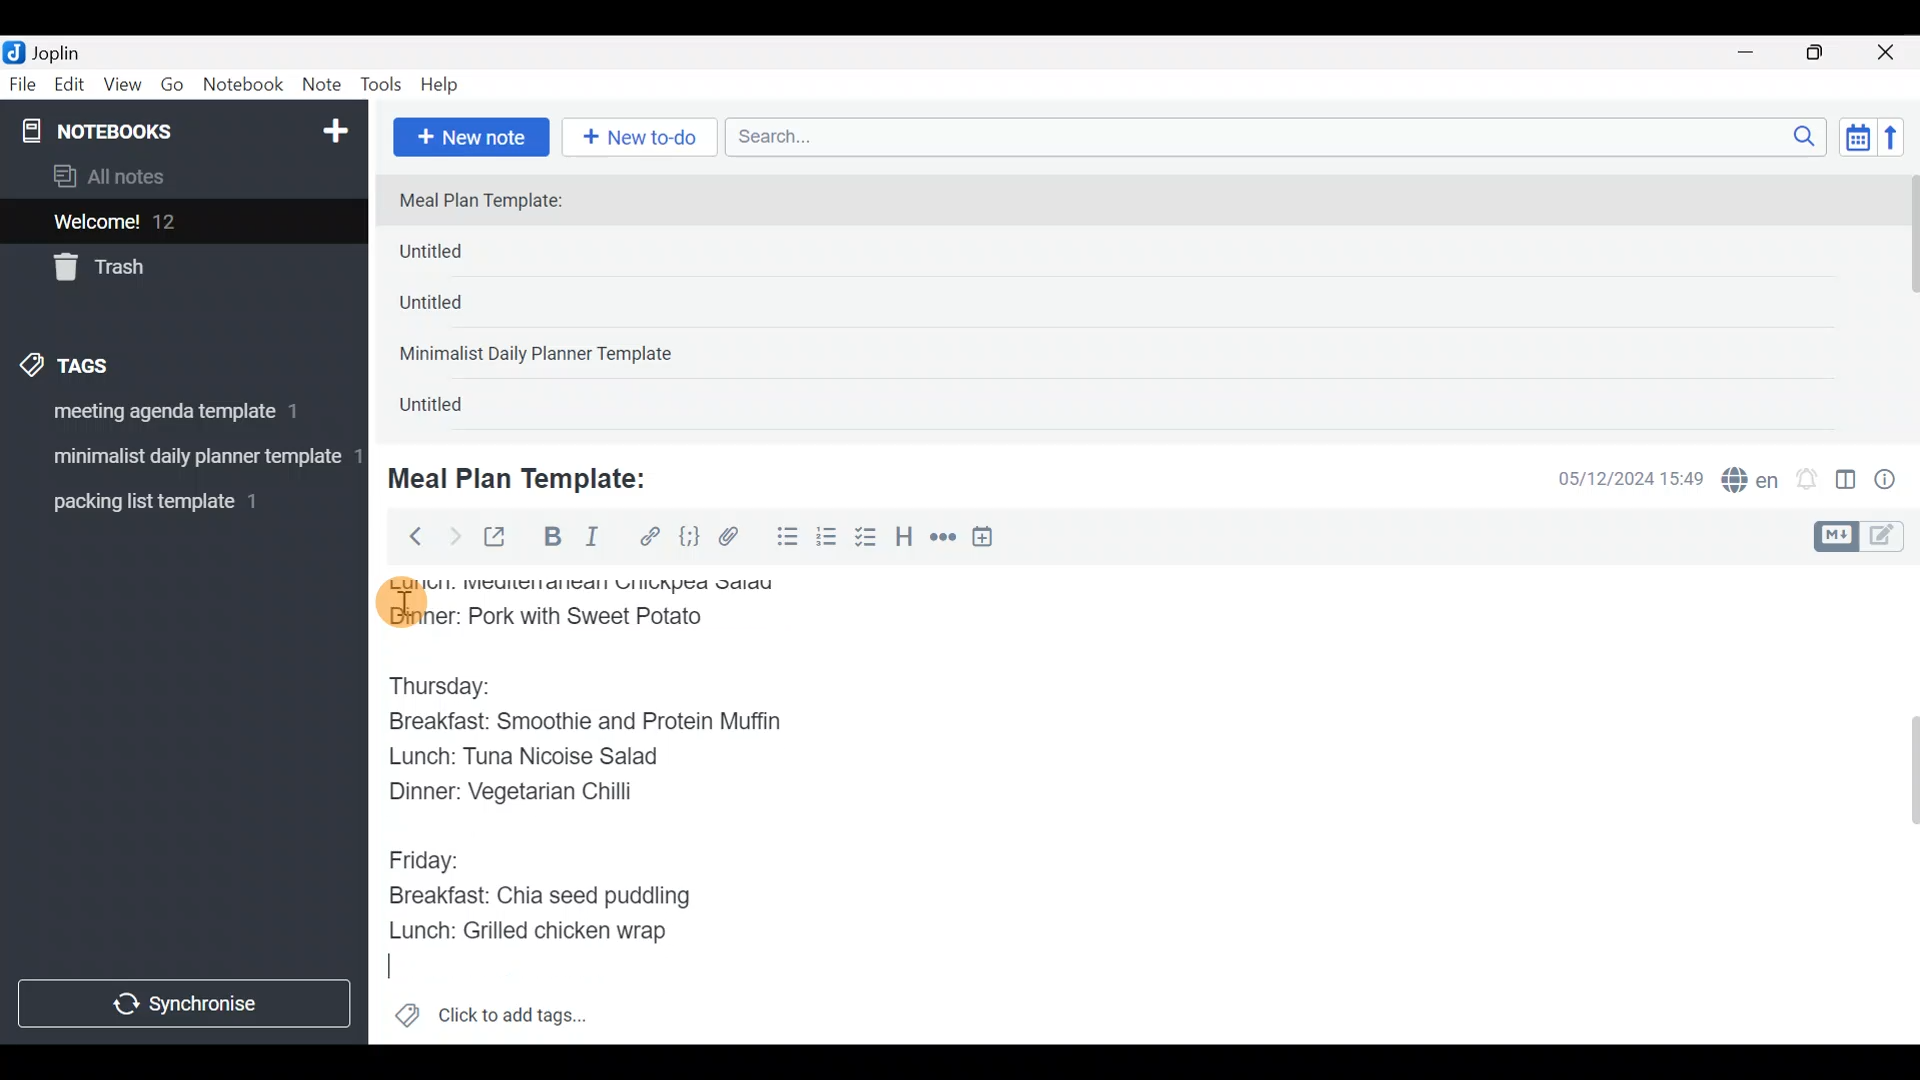  I want to click on Toggle editors, so click(1864, 534).